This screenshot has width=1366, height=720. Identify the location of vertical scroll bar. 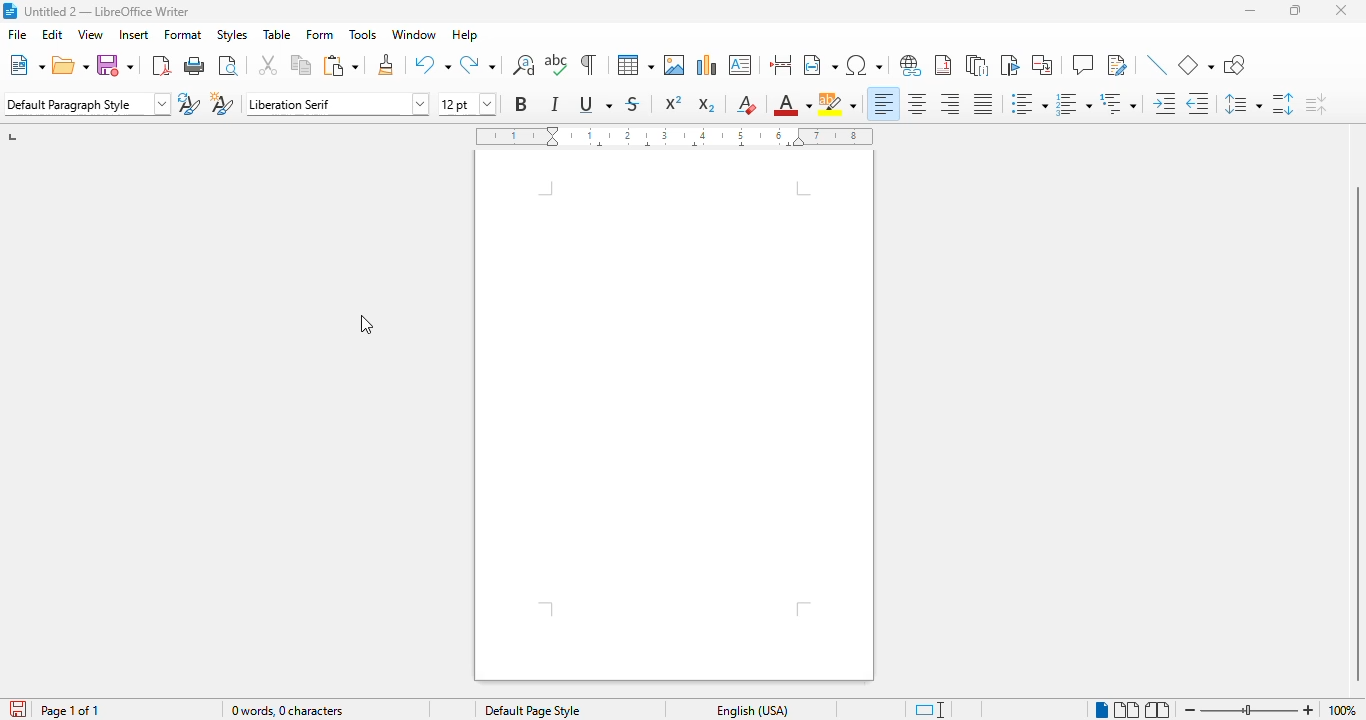
(1354, 435).